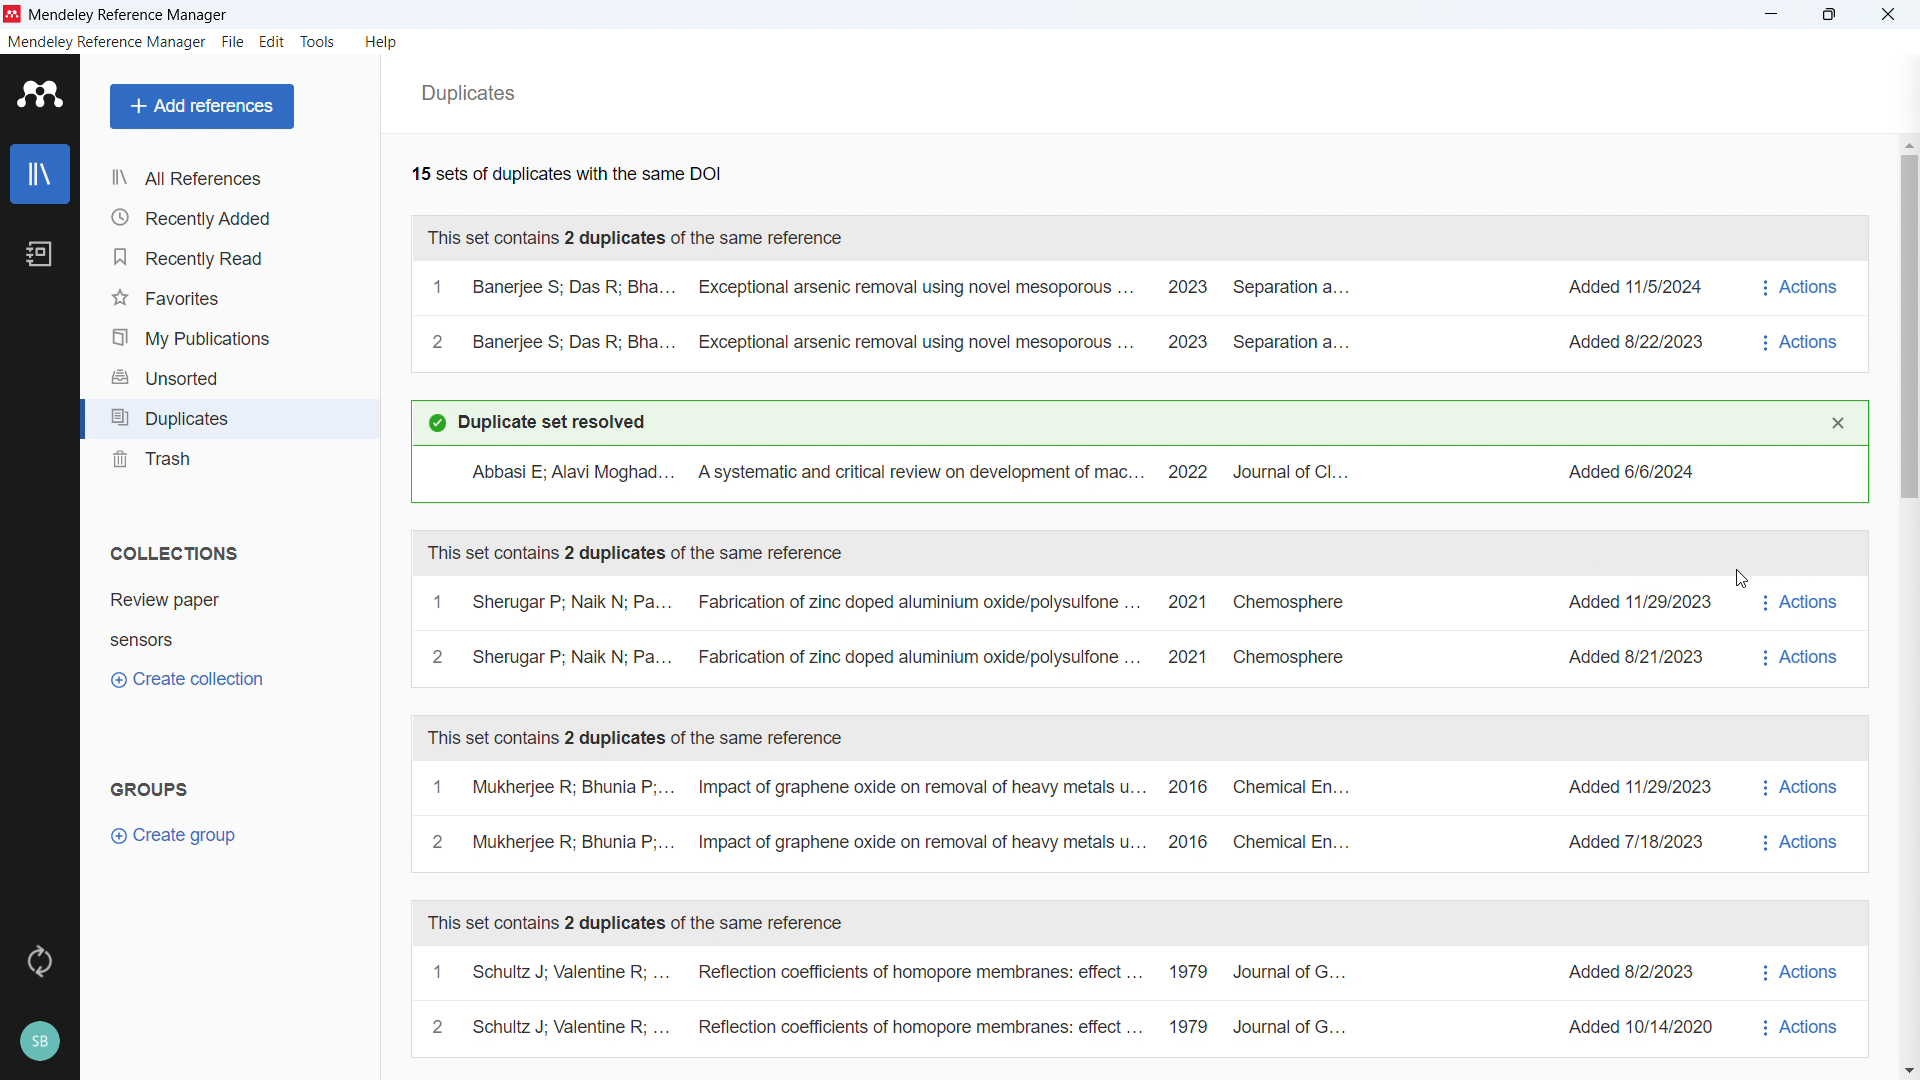 This screenshot has height=1080, width=1920. What do you see at coordinates (1908, 1068) in the screenshot?
I see `Scroll down ` at bounding box center [1908, 1068].